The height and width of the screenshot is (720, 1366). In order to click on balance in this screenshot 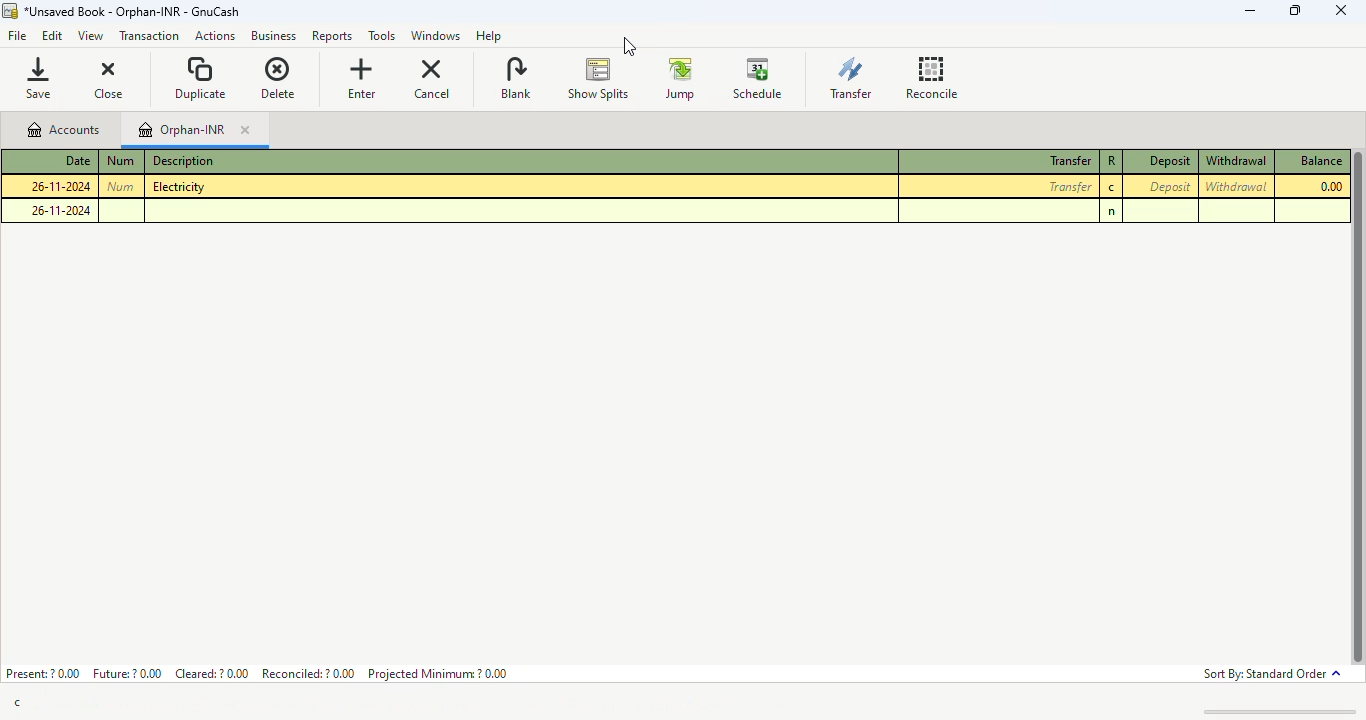, I will do `click(1319, 160)`.